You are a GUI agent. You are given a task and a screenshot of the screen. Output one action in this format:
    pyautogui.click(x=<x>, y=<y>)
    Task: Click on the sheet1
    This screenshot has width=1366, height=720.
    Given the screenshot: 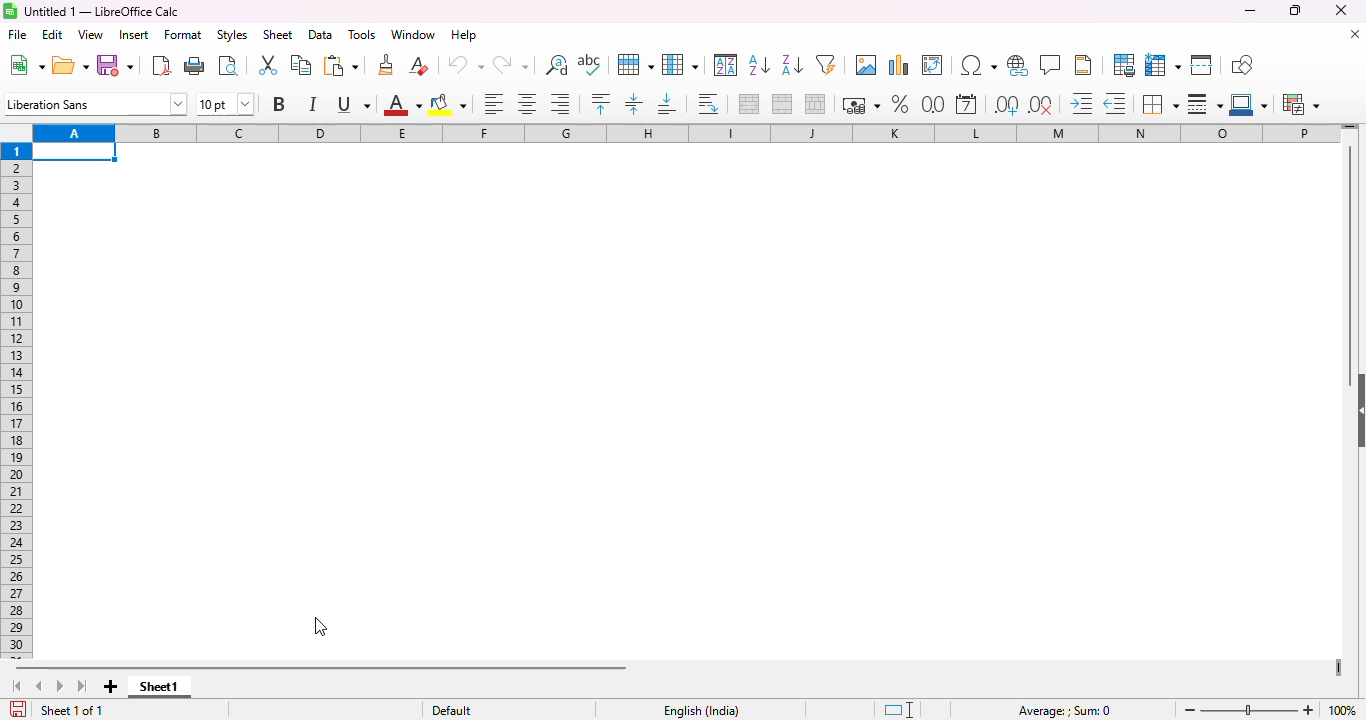 What is the action you would take?
    pyautogui.click(x=156, y=687)
    